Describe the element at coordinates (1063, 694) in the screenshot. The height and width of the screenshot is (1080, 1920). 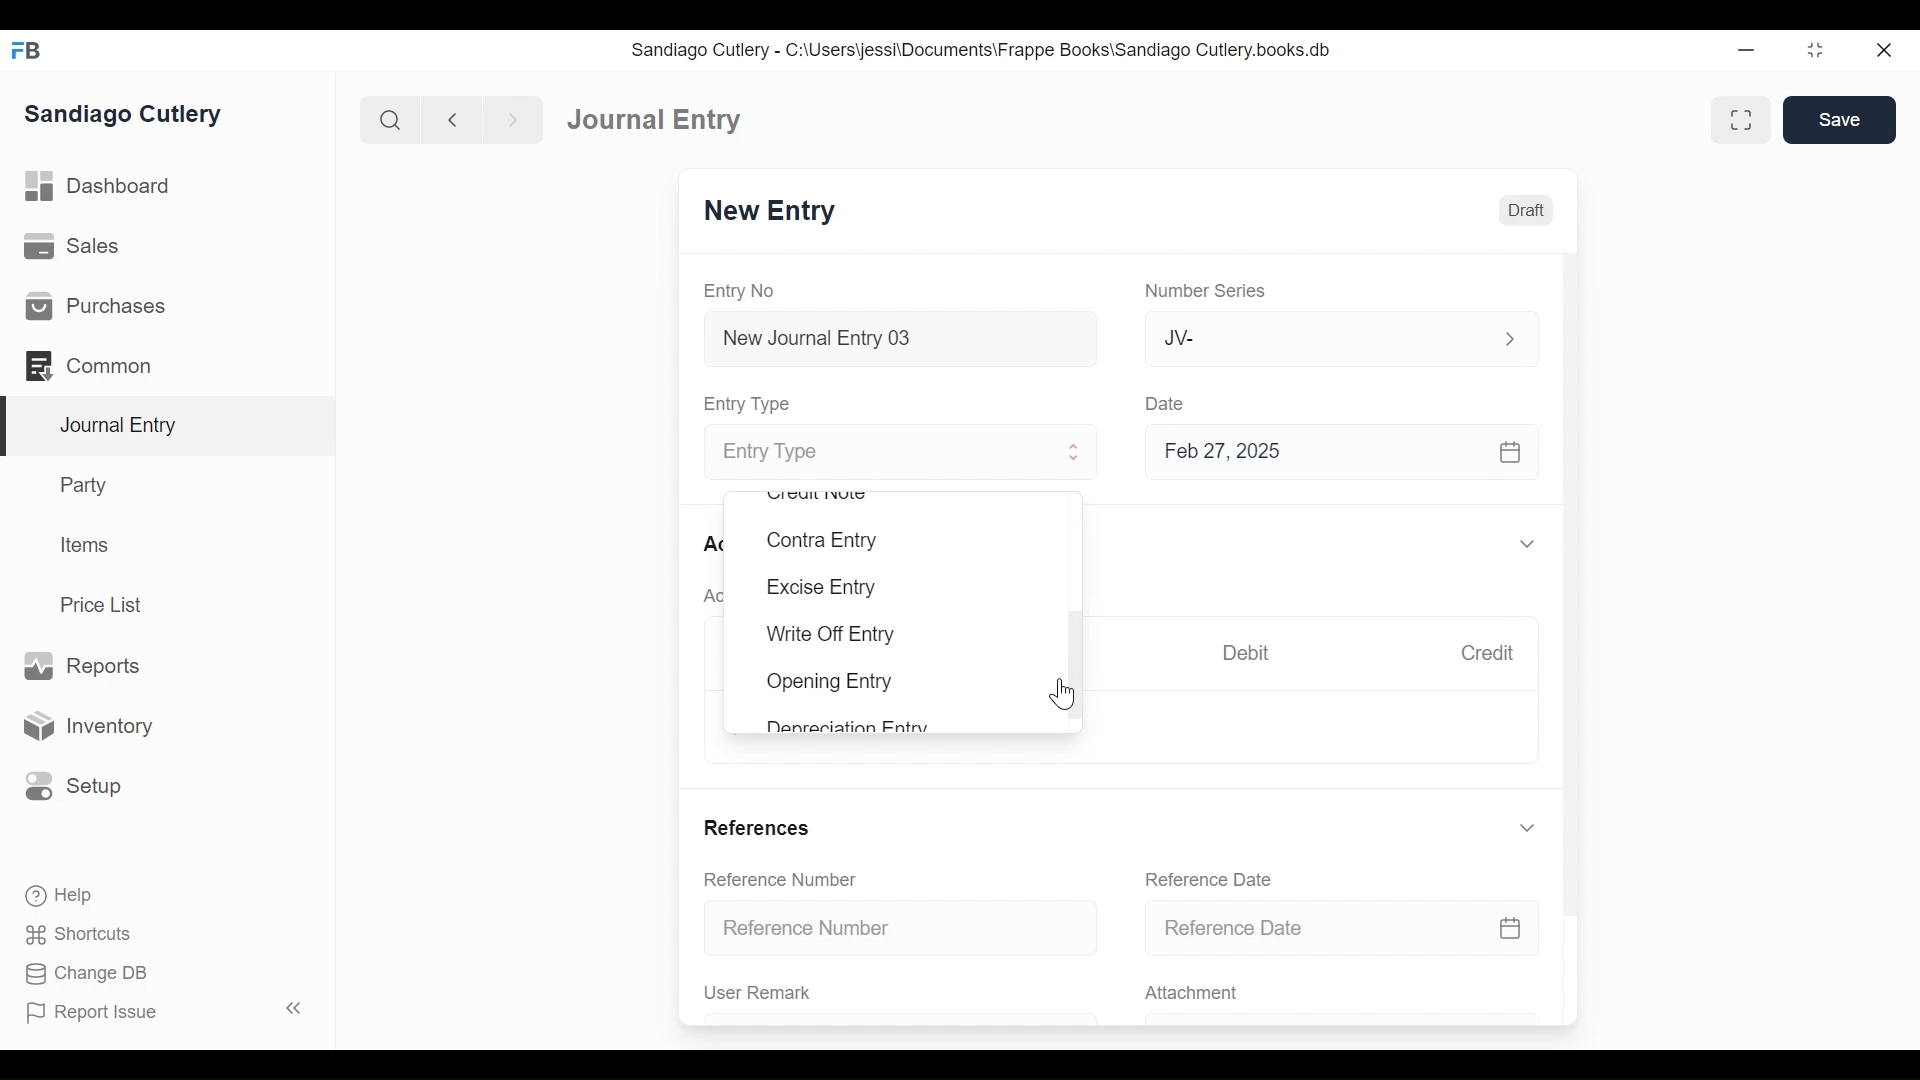
I see `Cursor` at that location.